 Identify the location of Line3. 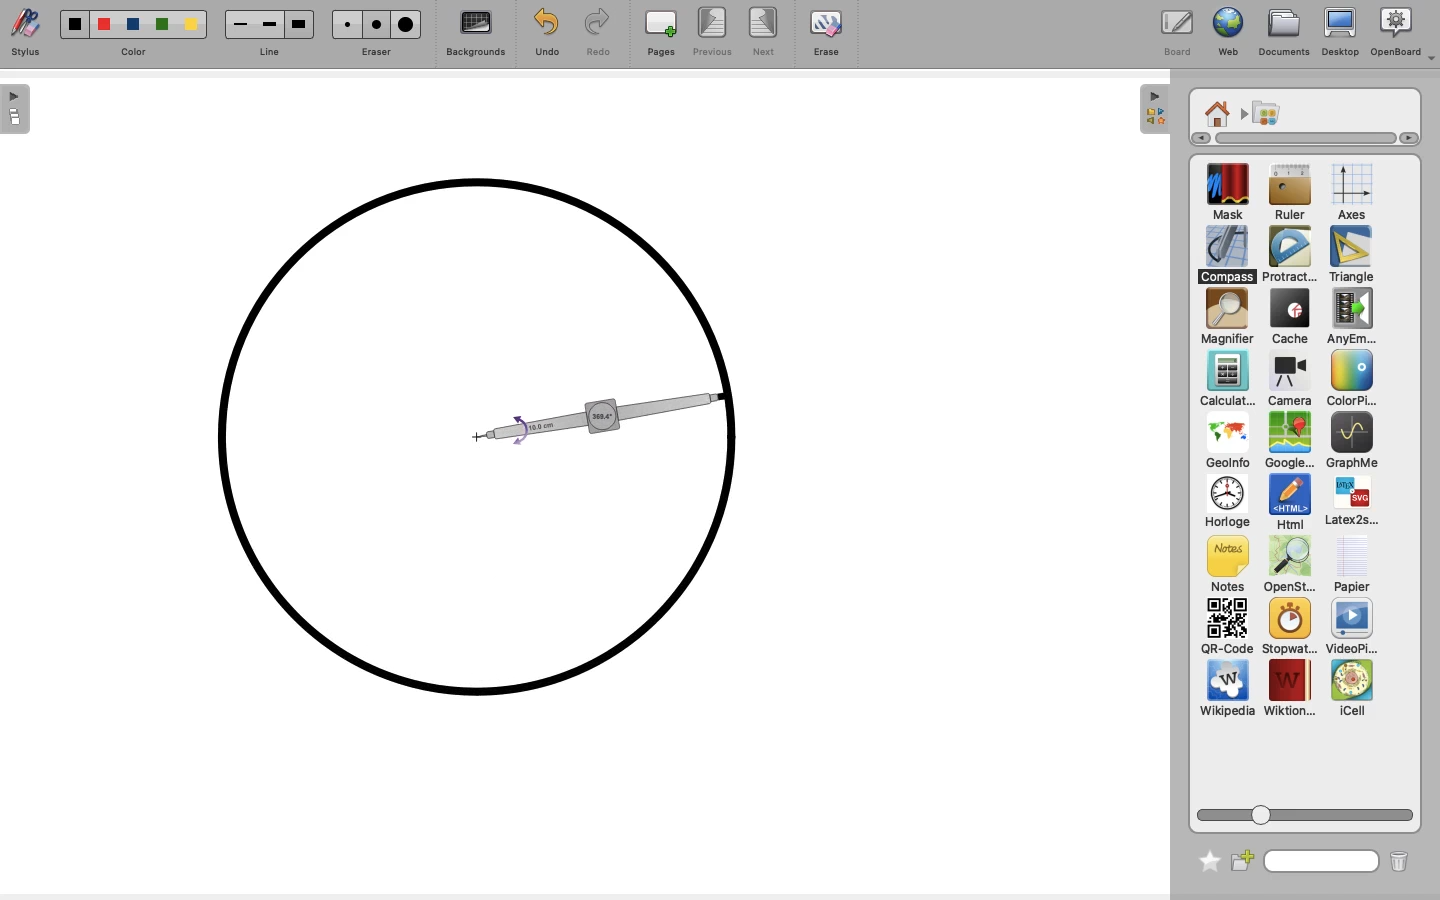
(297, 24).